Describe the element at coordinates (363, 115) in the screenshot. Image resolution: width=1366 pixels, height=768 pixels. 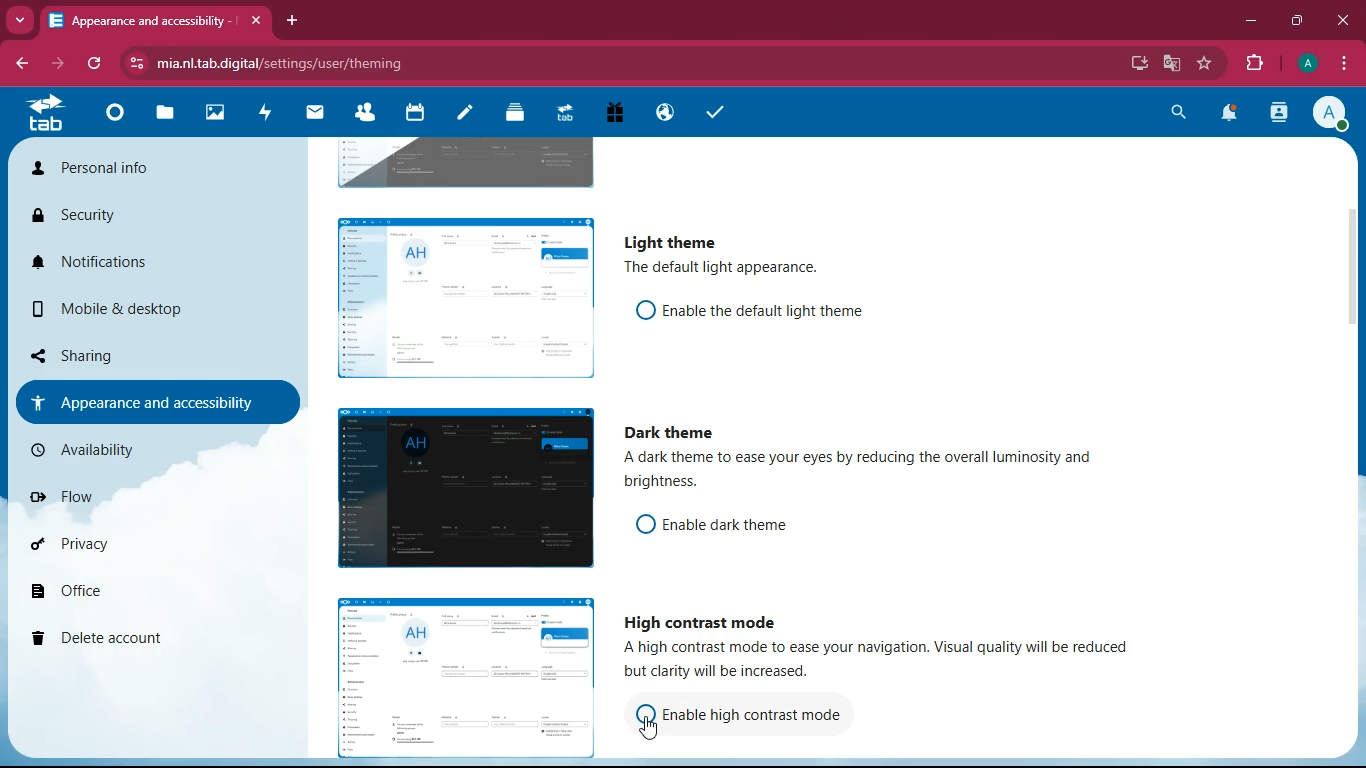
I see `friends` at that location.